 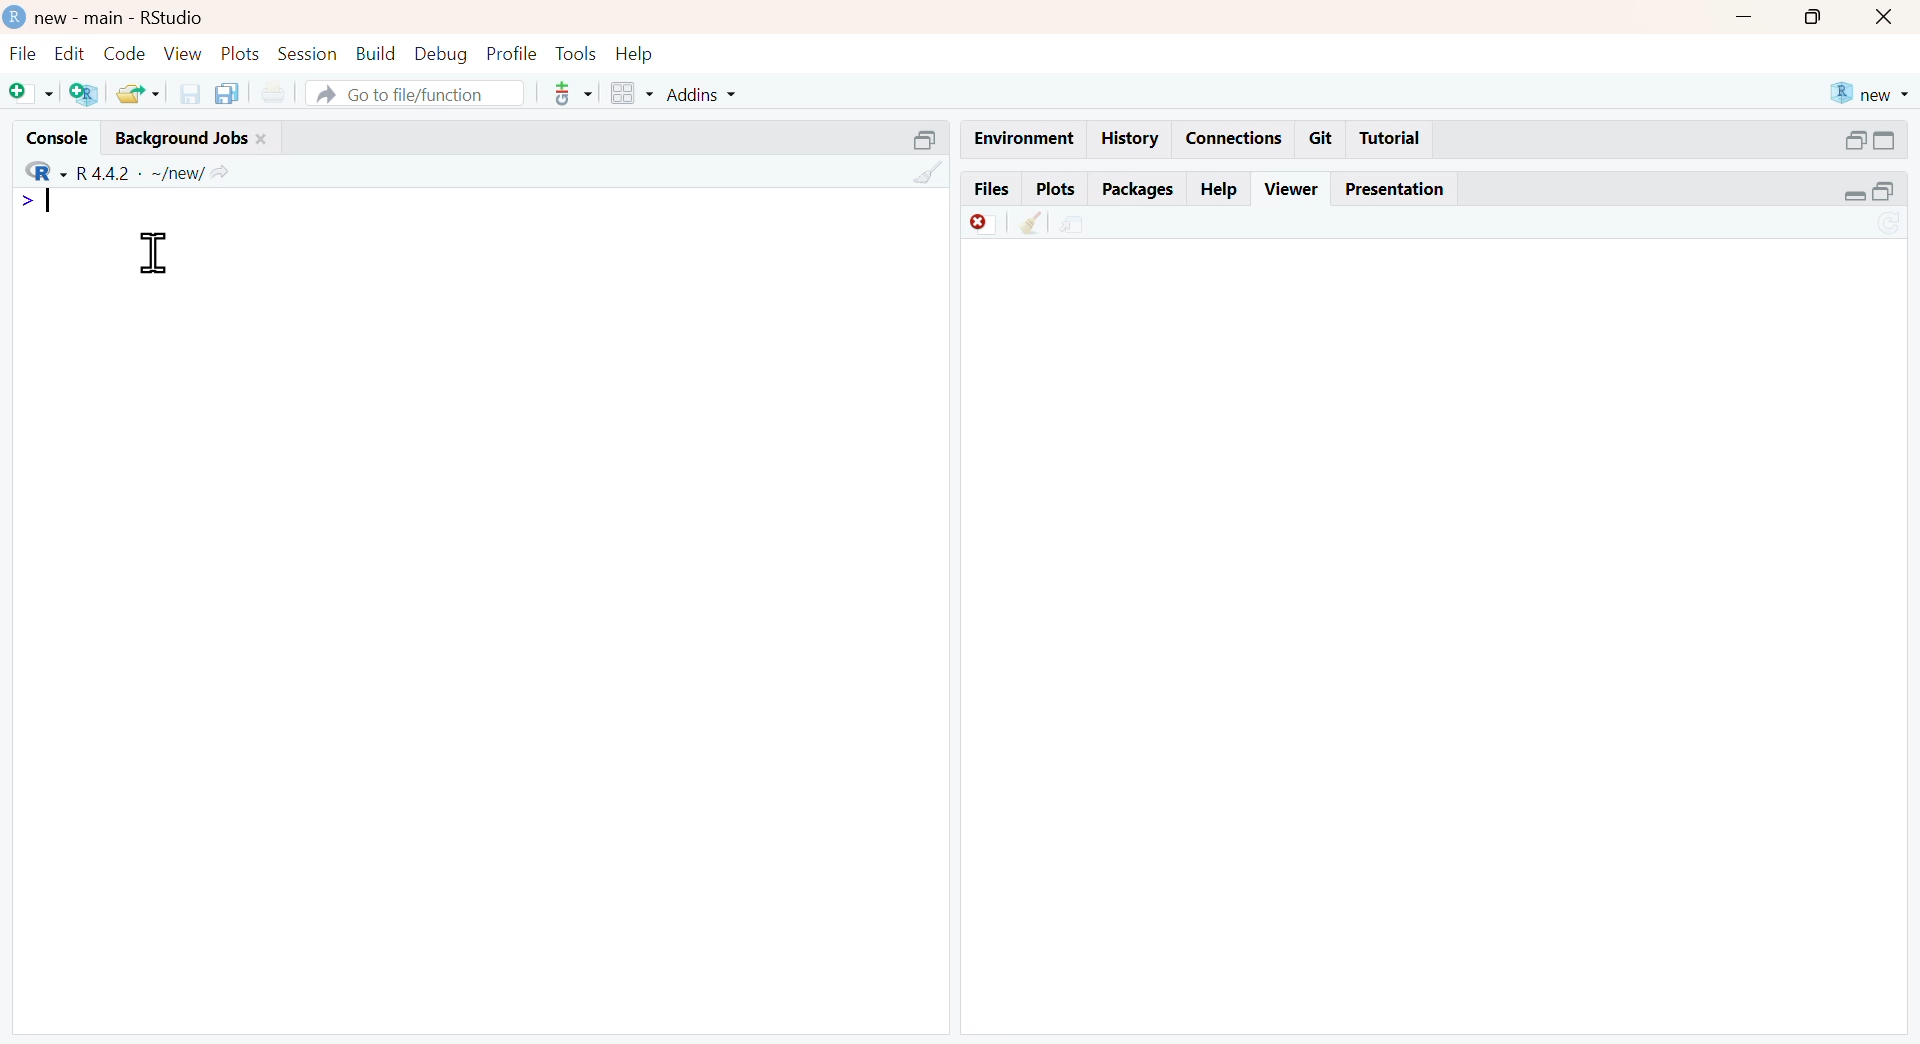 What do you see at coordinates (1884, 191) in the screenshot?
I see `open in separate window` at bounding box center [1884, 191].